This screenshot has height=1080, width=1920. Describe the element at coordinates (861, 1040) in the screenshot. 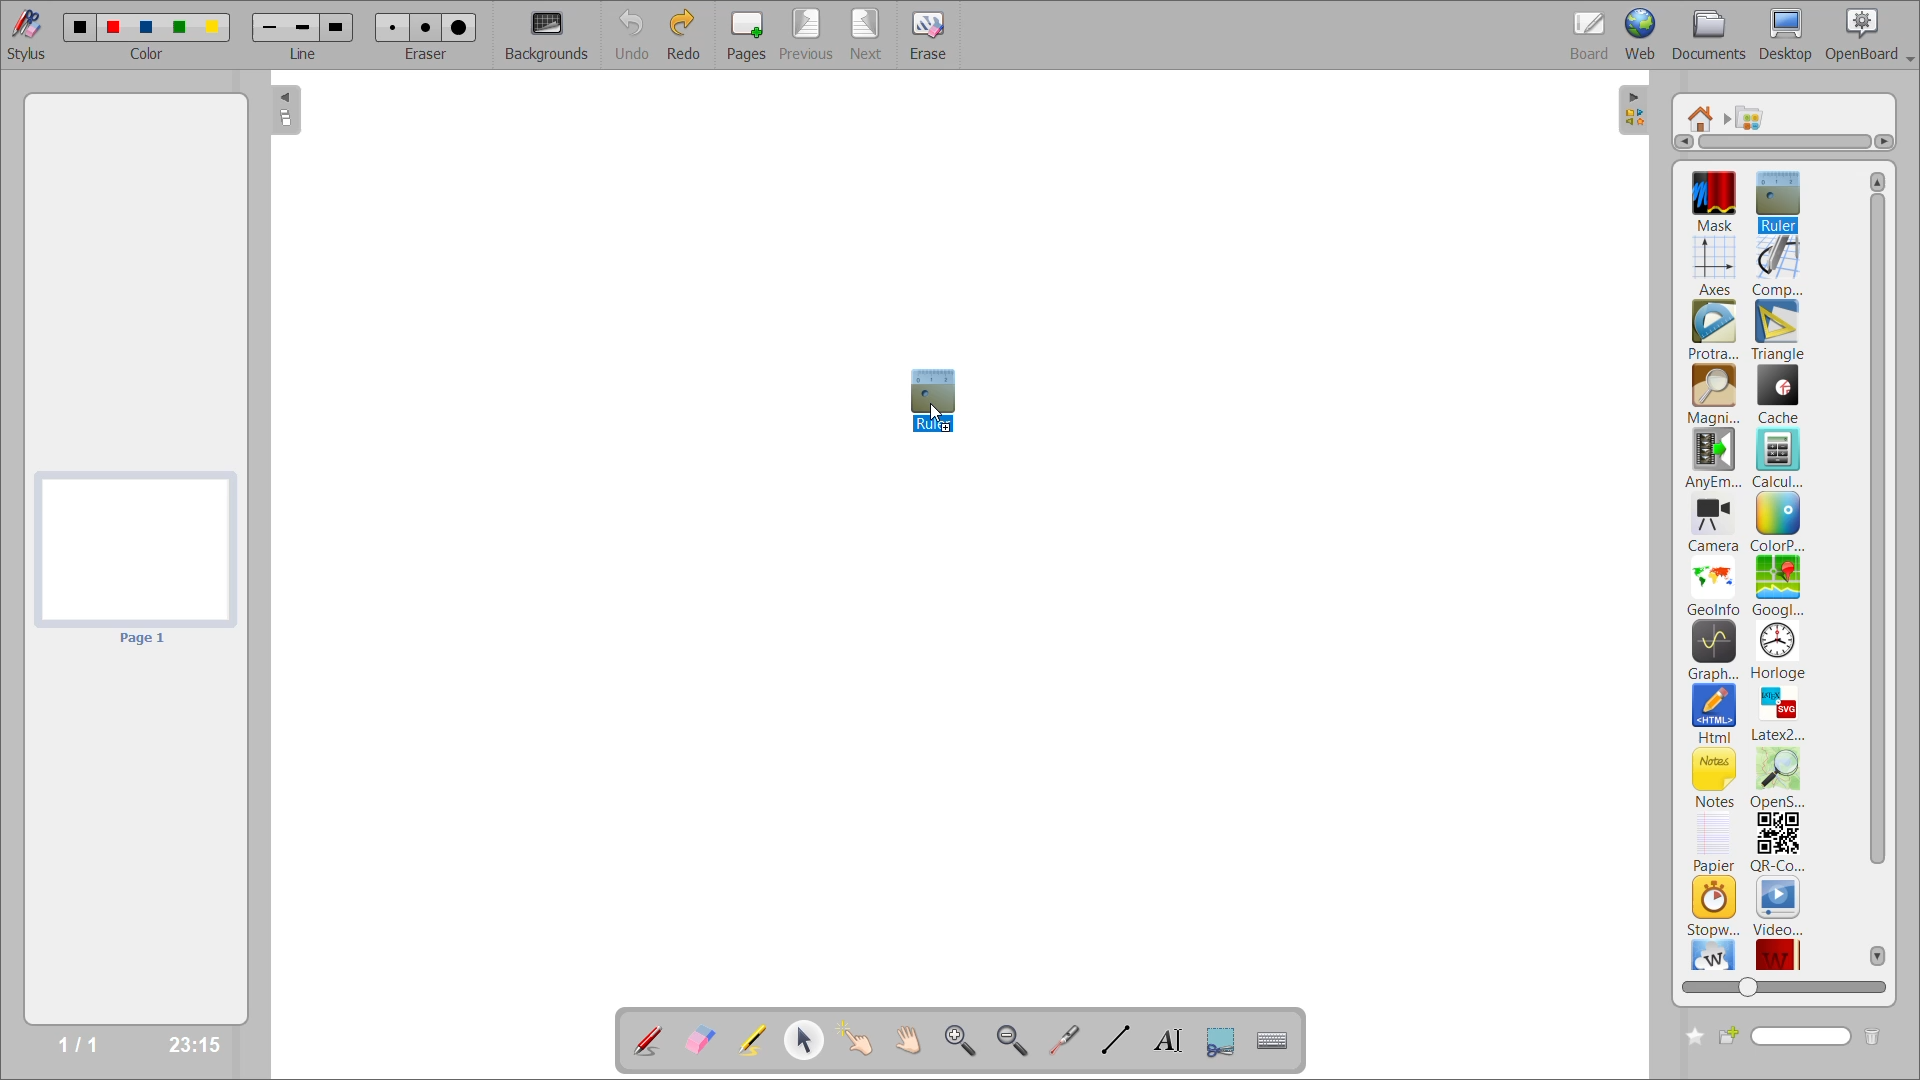

I see `interact with items` at that location.